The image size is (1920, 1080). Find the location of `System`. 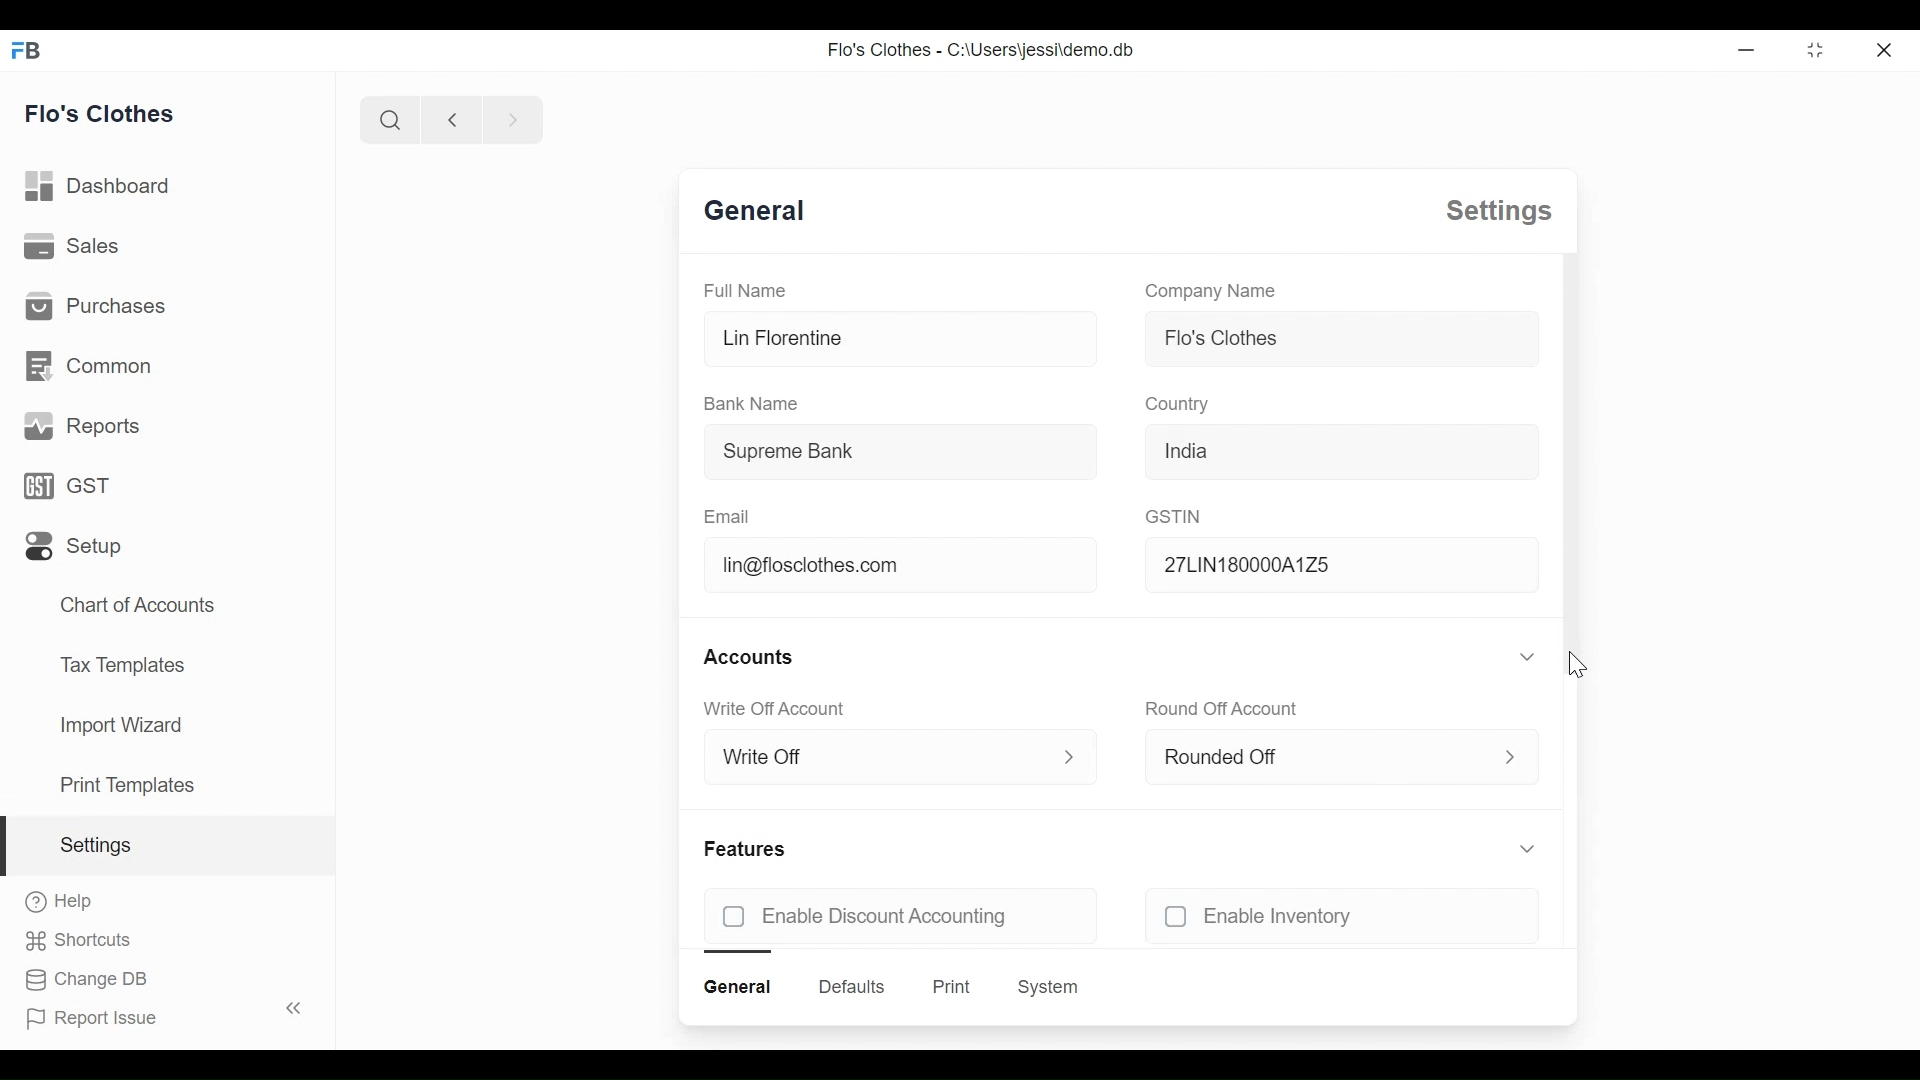

System is located at coordinates (1052, 987).